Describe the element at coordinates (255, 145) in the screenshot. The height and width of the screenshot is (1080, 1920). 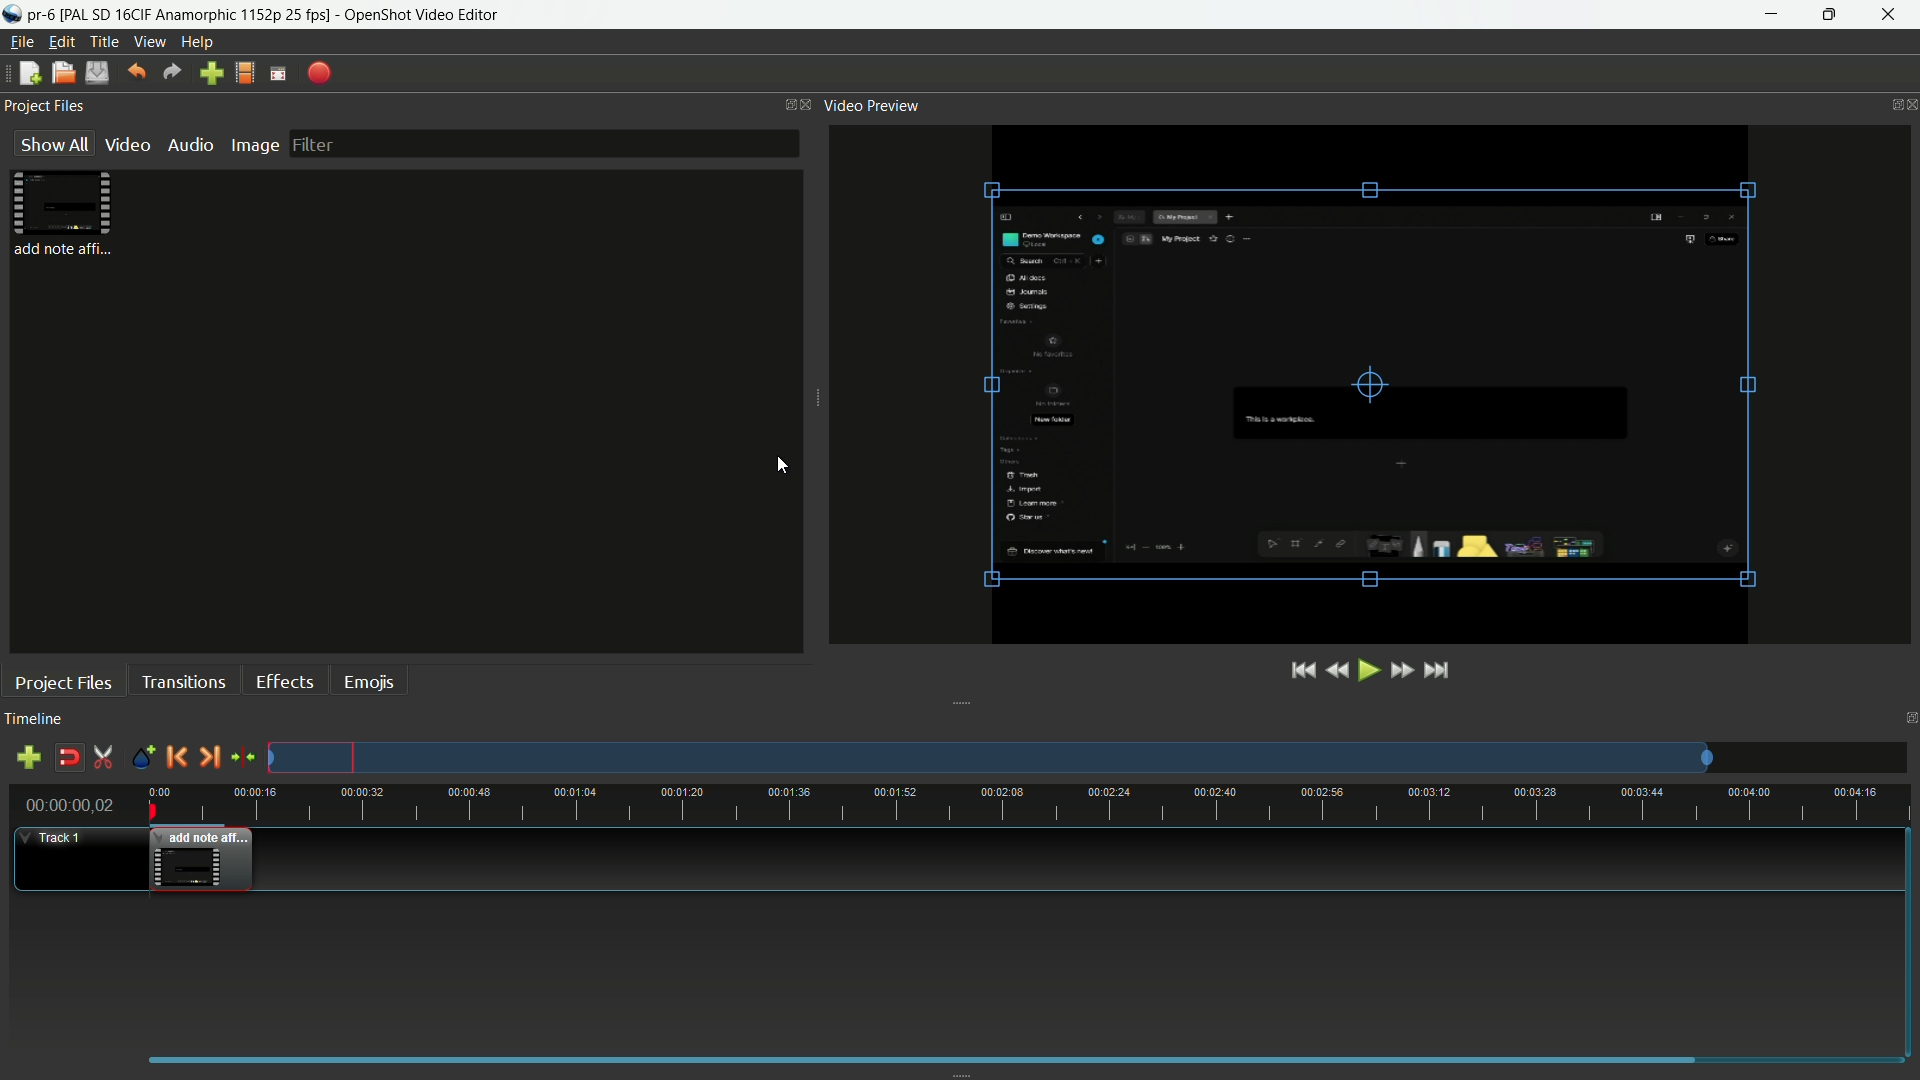
I see `image` at that location.